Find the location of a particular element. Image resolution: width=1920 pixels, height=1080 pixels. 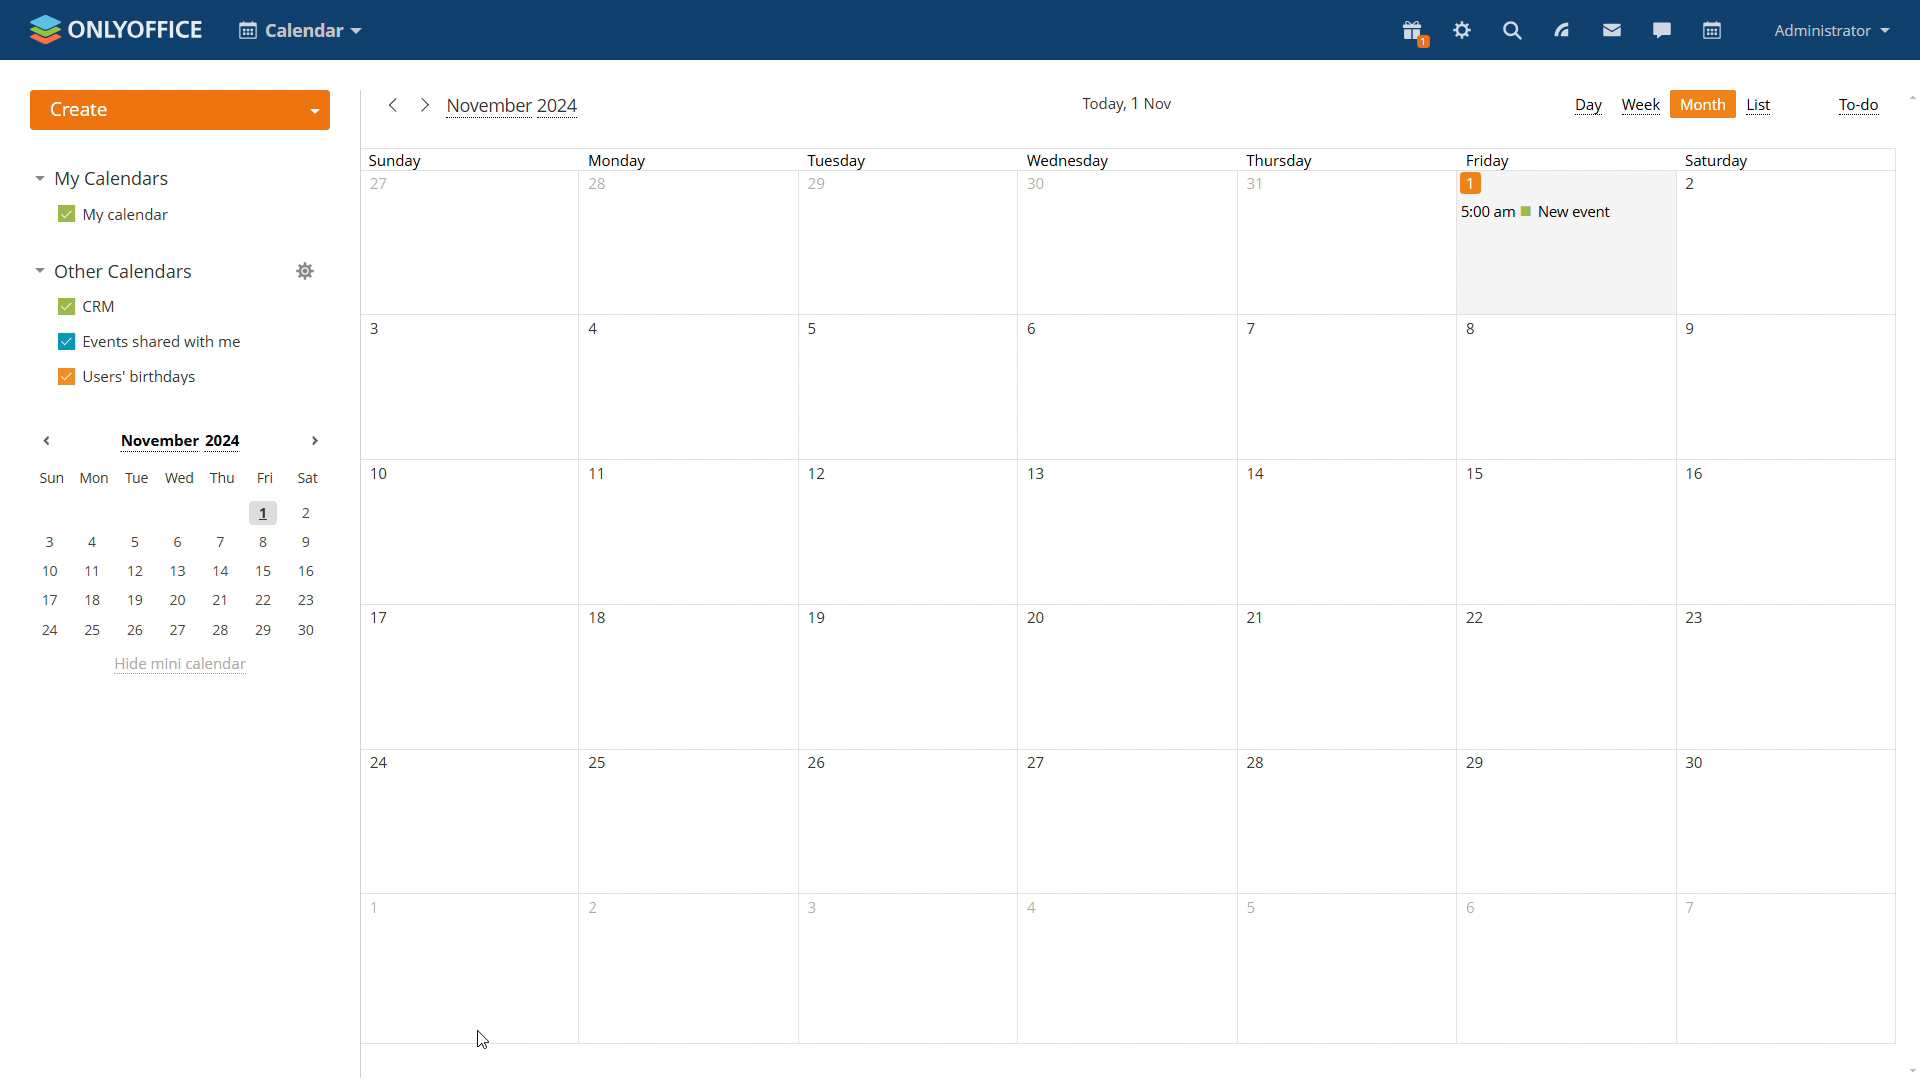

mail is located at coordinates (1610, 30).